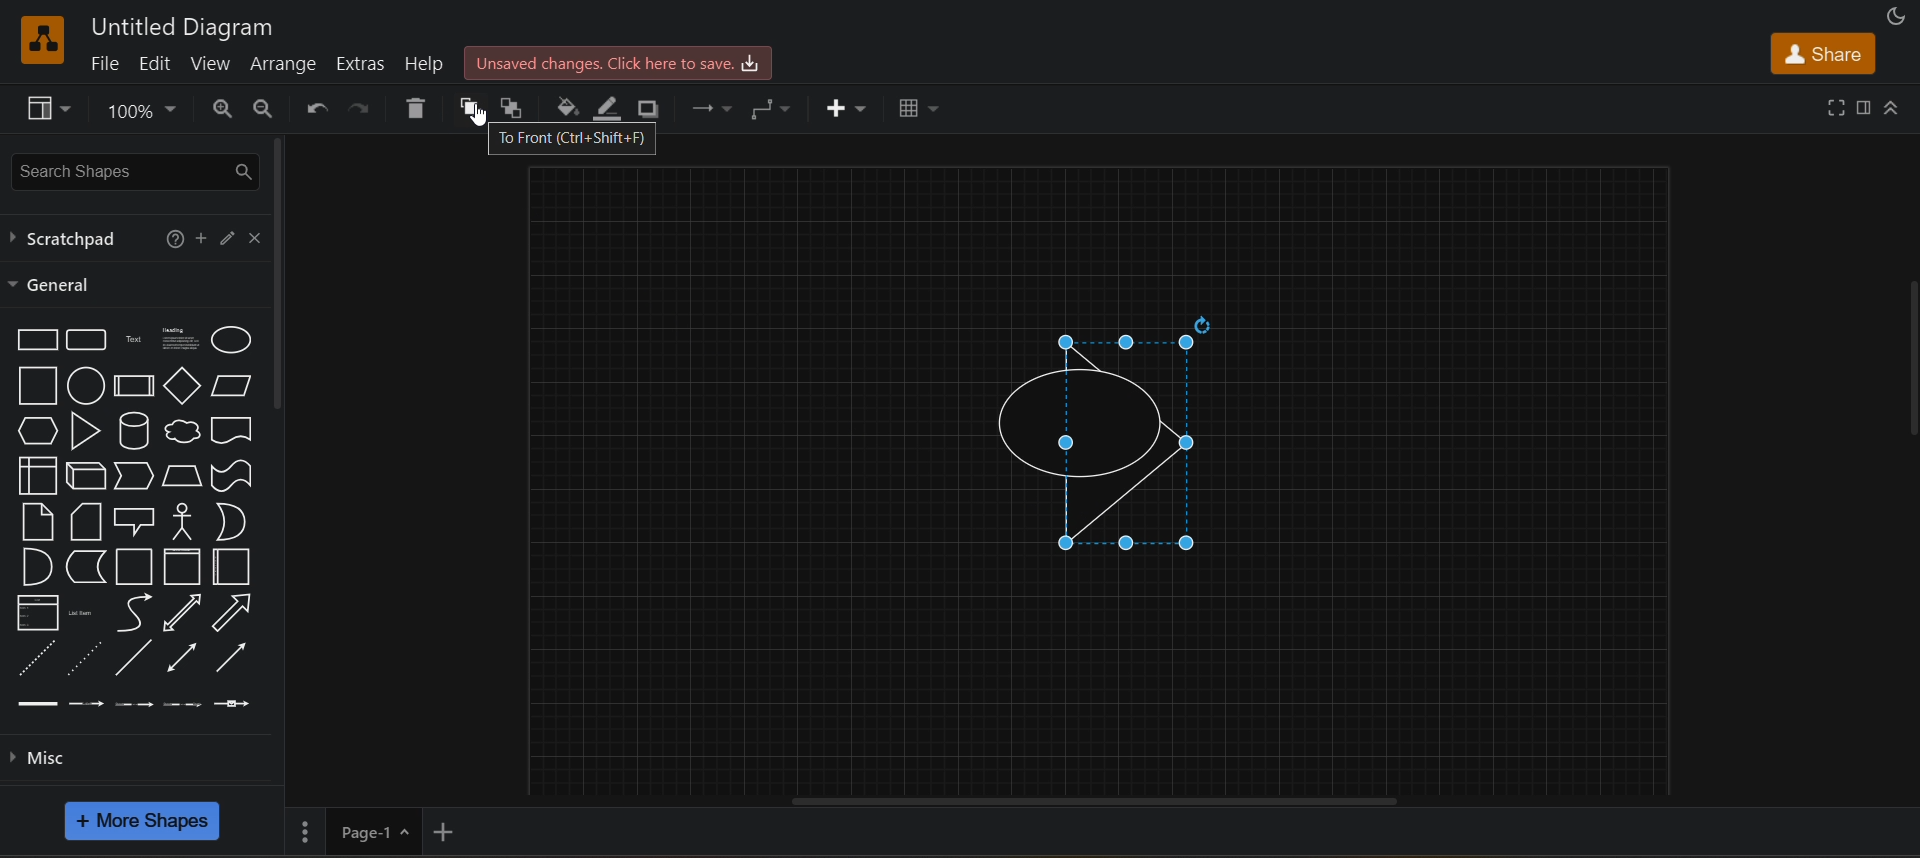  I want to click on table, so click(918, 109).